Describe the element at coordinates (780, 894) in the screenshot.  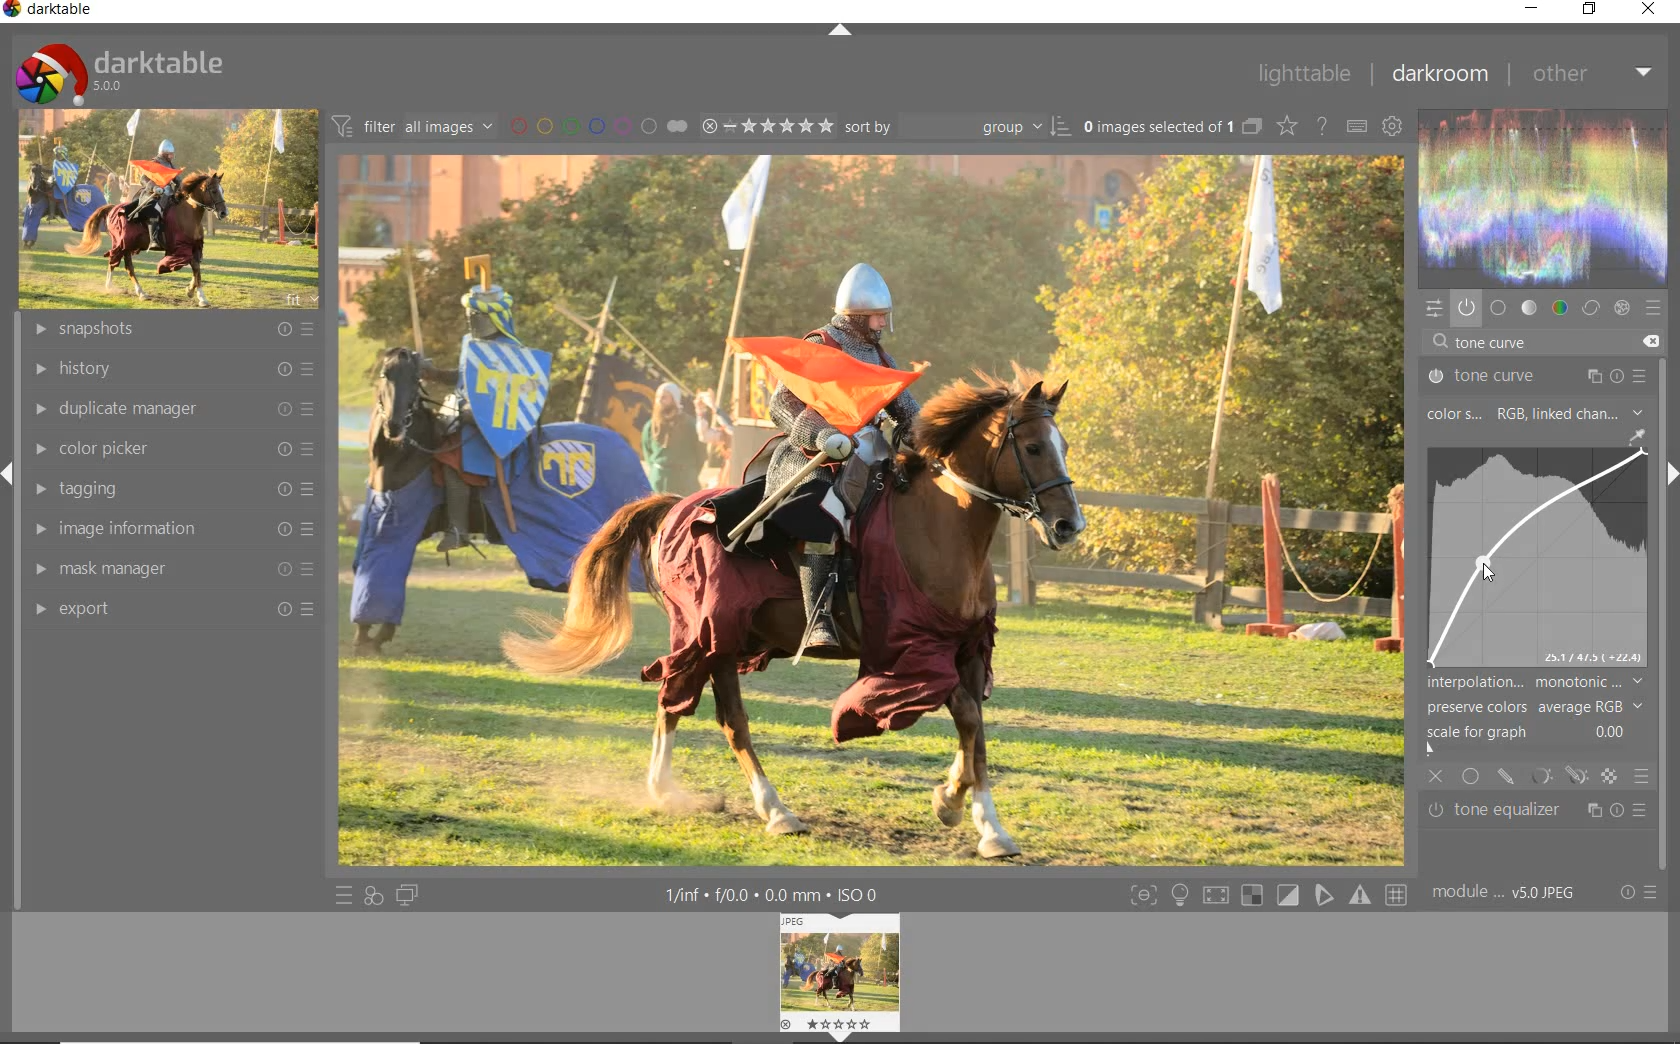
I see `1/fnf f/0.0 0.0 mm ISO 0` at that location.